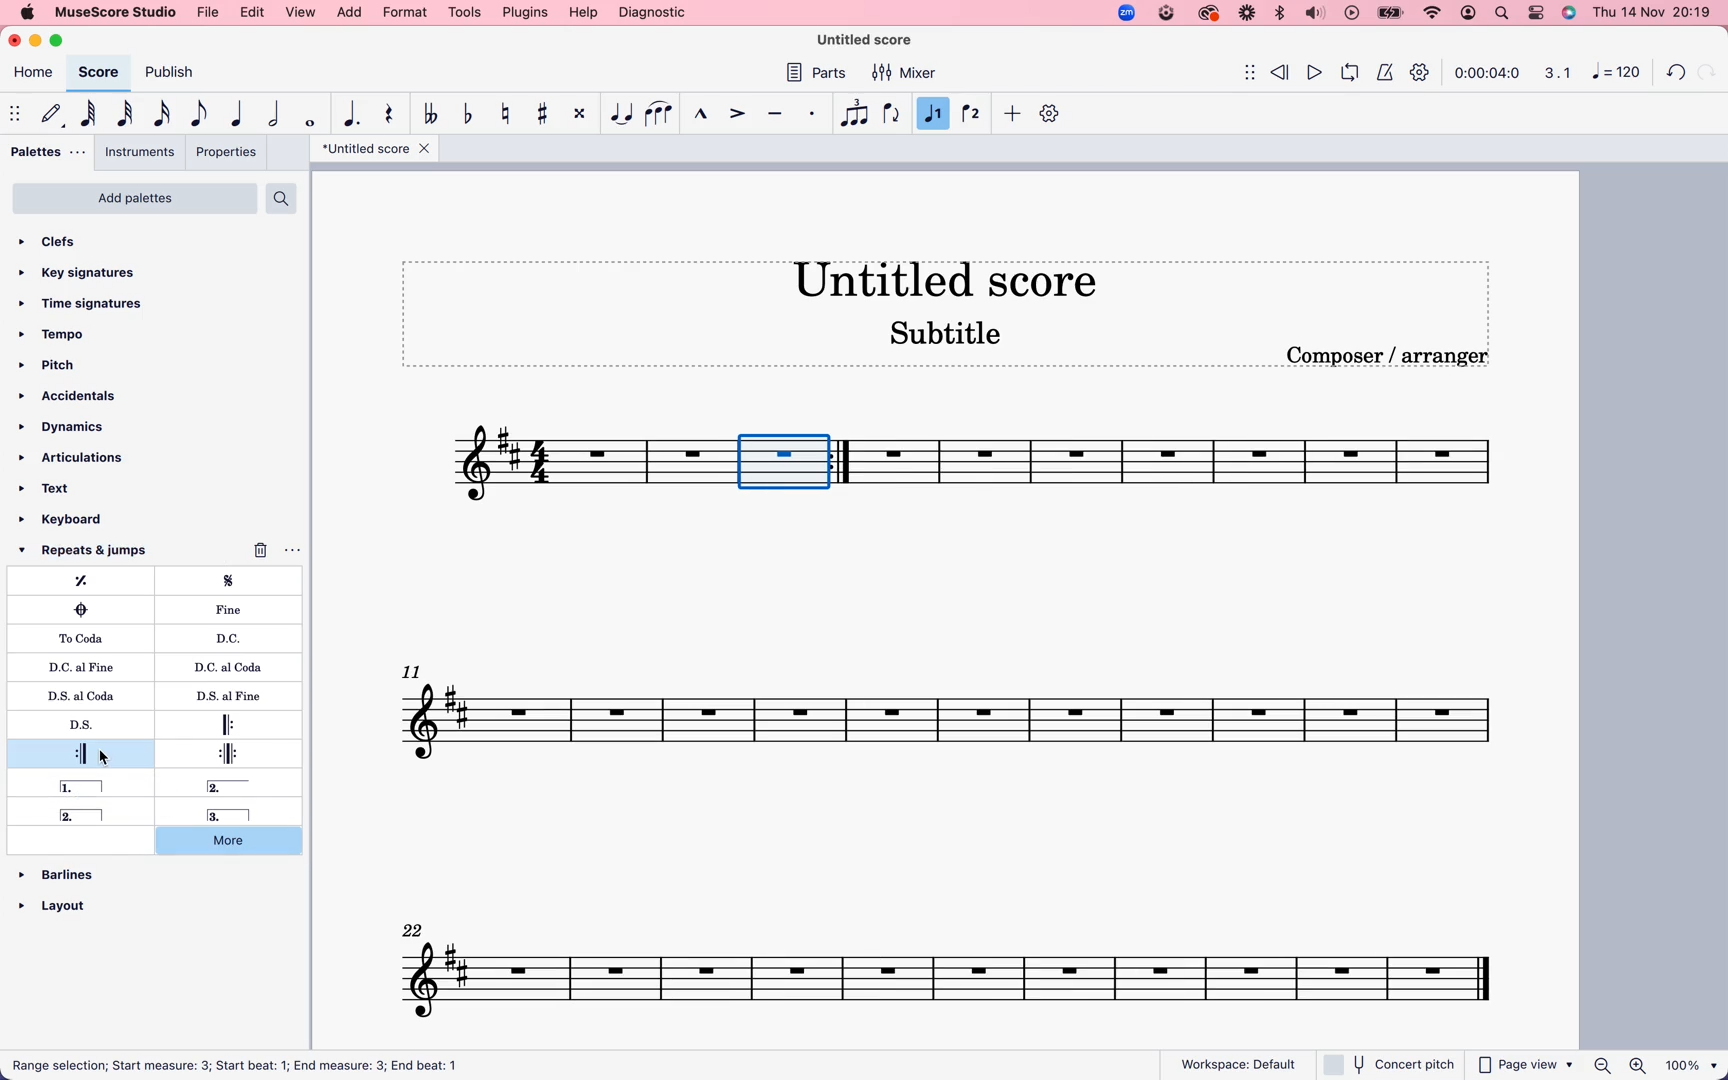 This screenshot has width=1728, height=1080. I want to click on keyboard, so click(82, 519).